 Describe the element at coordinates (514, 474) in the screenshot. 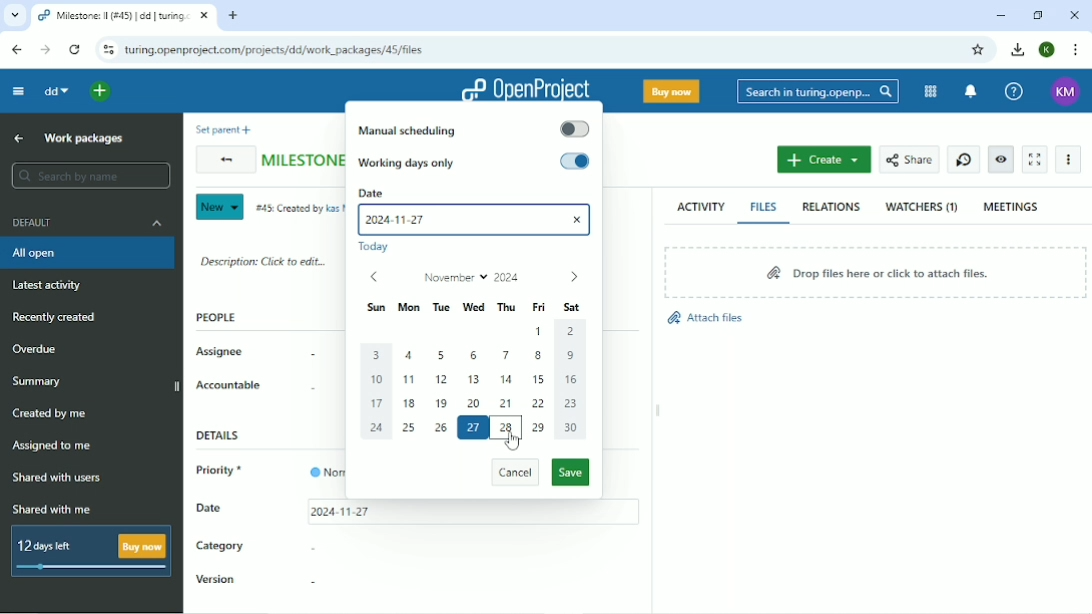

I see `Cancel` at that location.